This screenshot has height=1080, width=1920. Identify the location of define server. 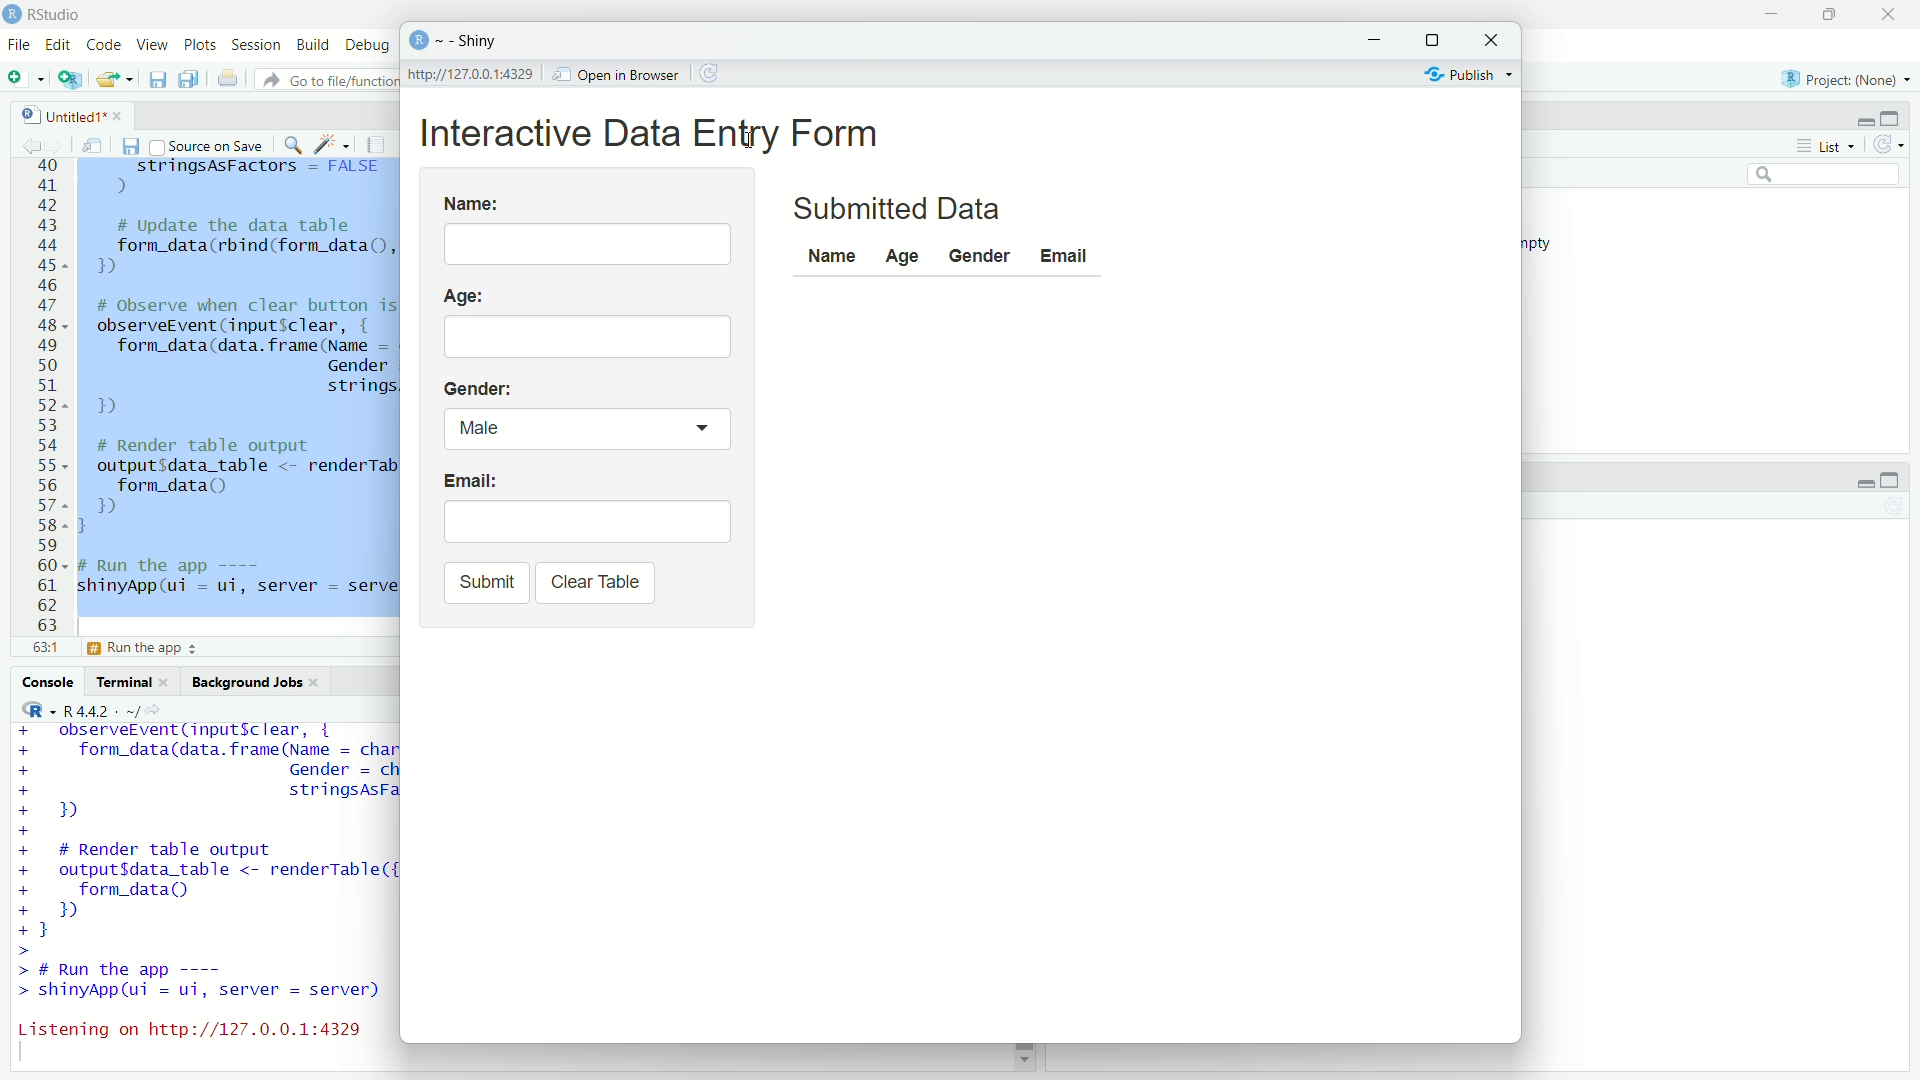
(144, 651).